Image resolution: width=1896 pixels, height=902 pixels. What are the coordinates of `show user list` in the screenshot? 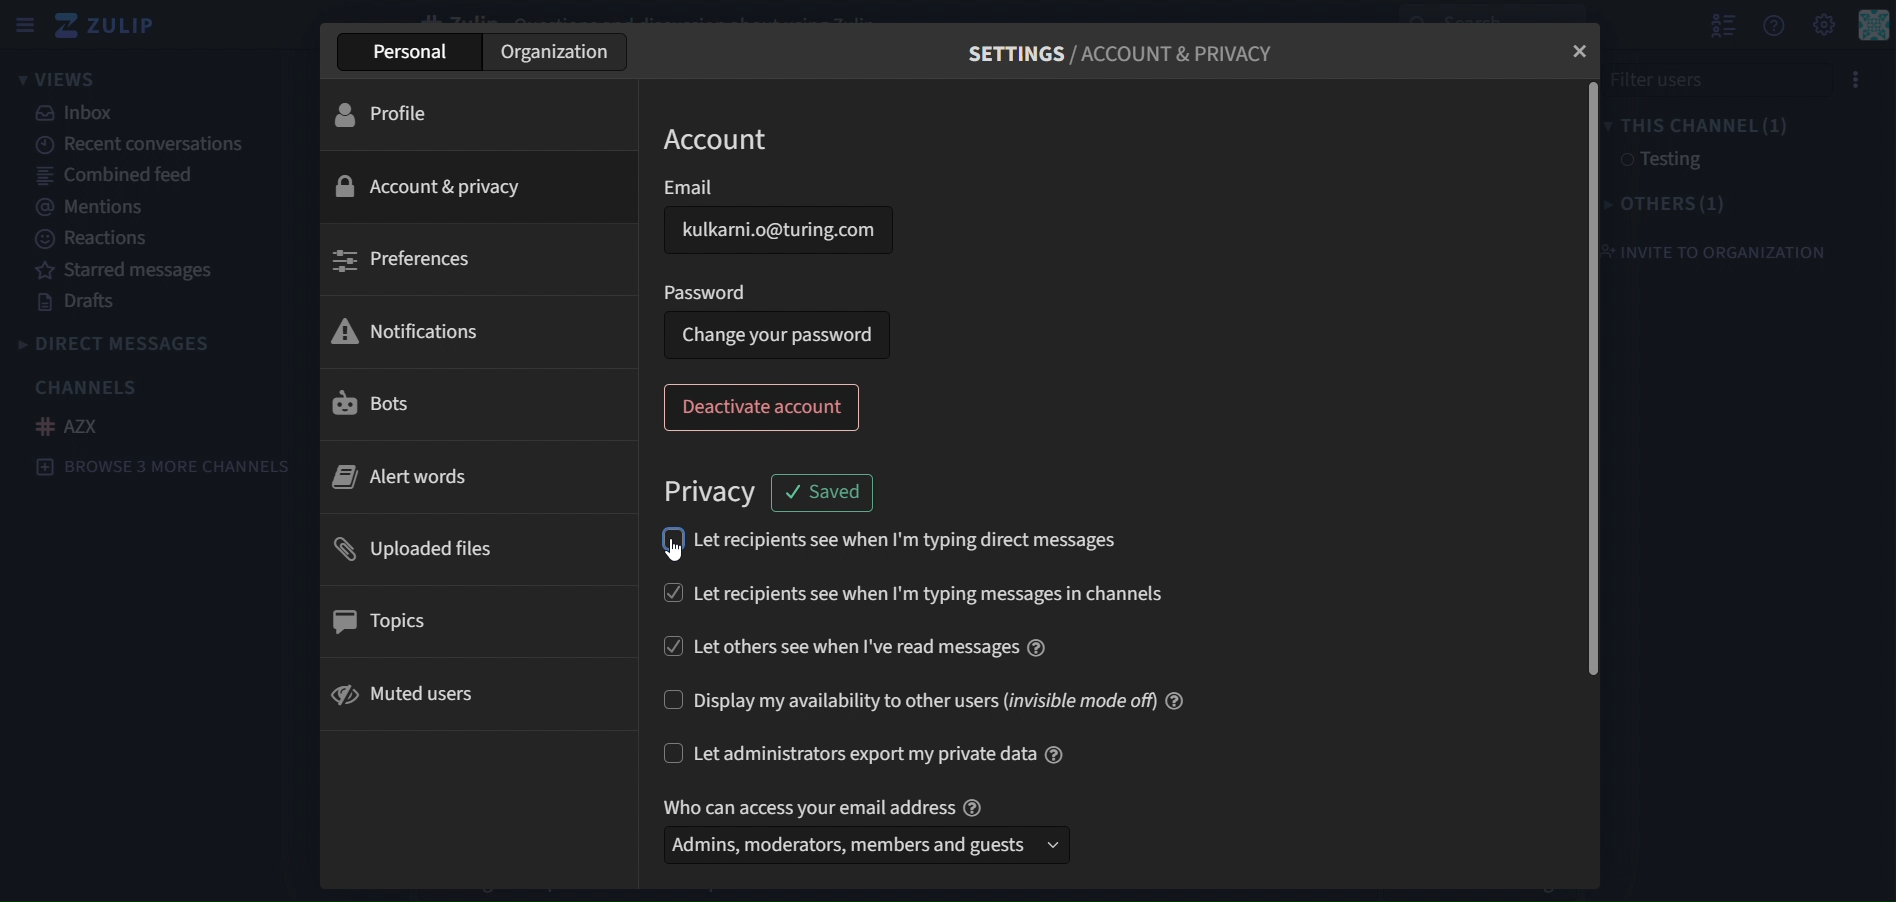 It's located at (1719, 26).